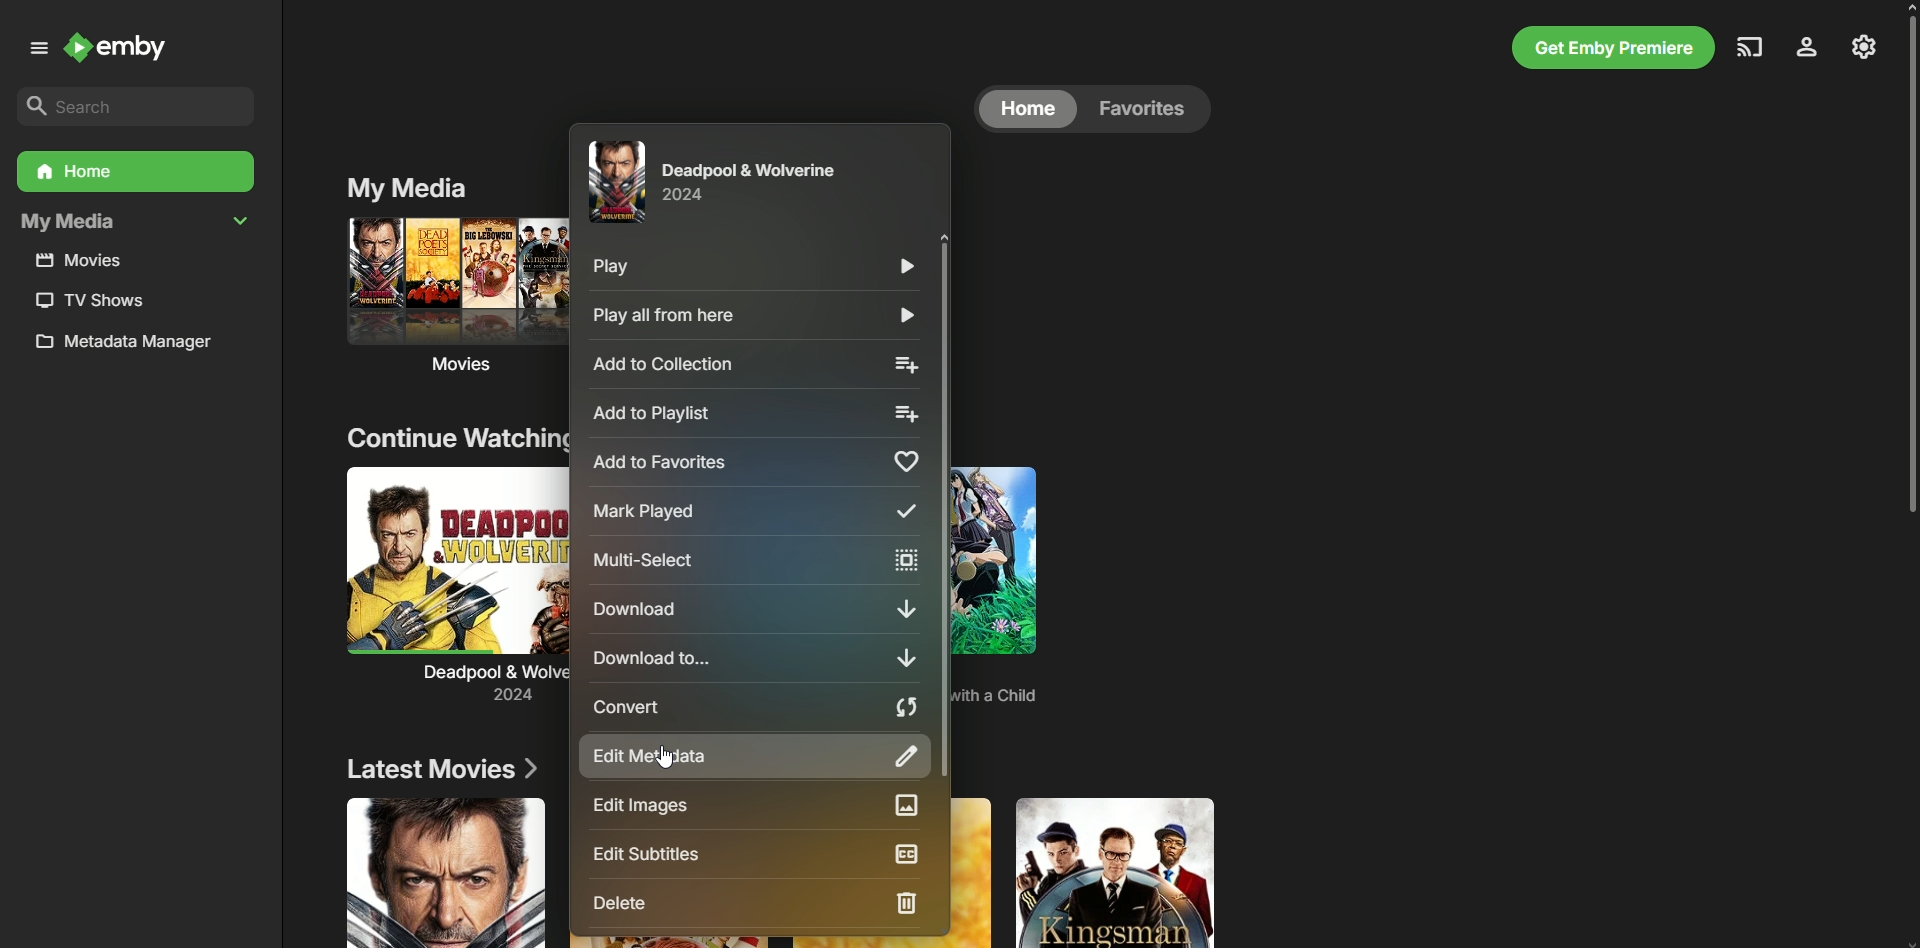 Image resolution: width=1920 pixels, height=948 pixels. What do you see at coordinates (757, 464) in the screenshot?
I see `Add to favorites` at bounding box center [757, 464].